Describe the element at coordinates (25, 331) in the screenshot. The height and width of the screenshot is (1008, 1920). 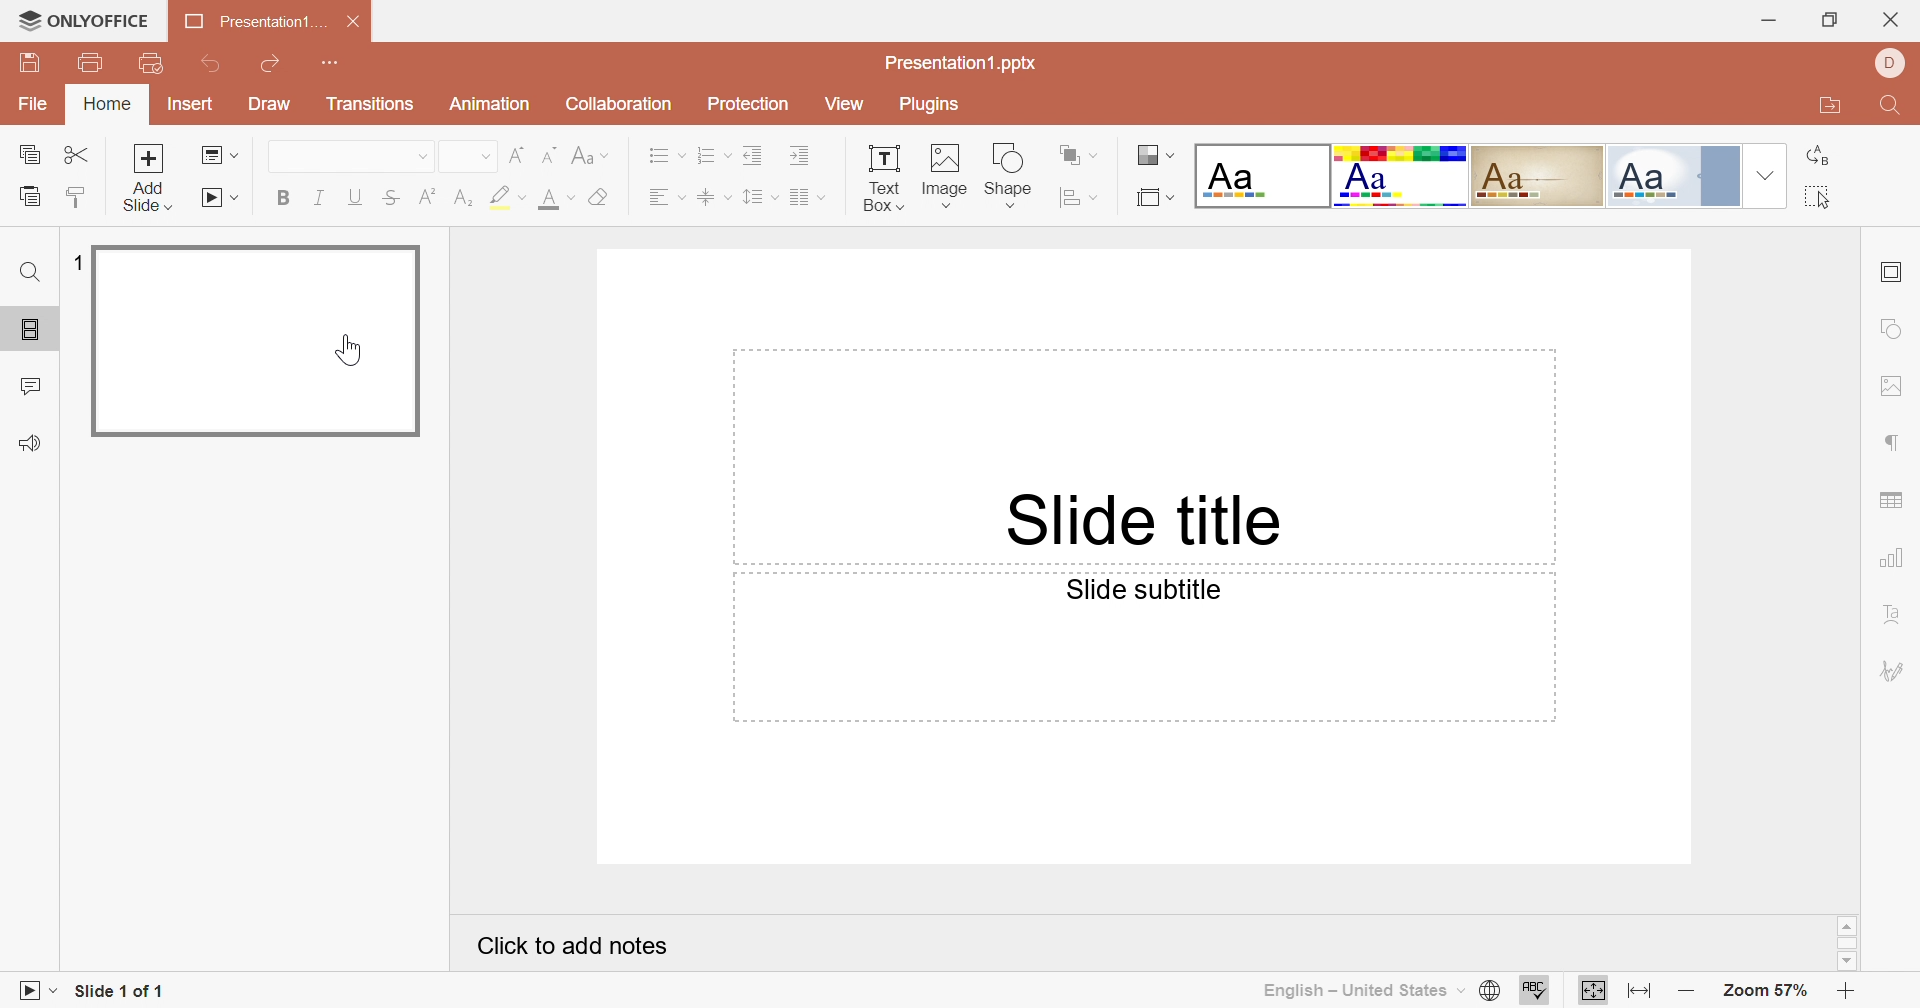
I see `Slides` at that location.